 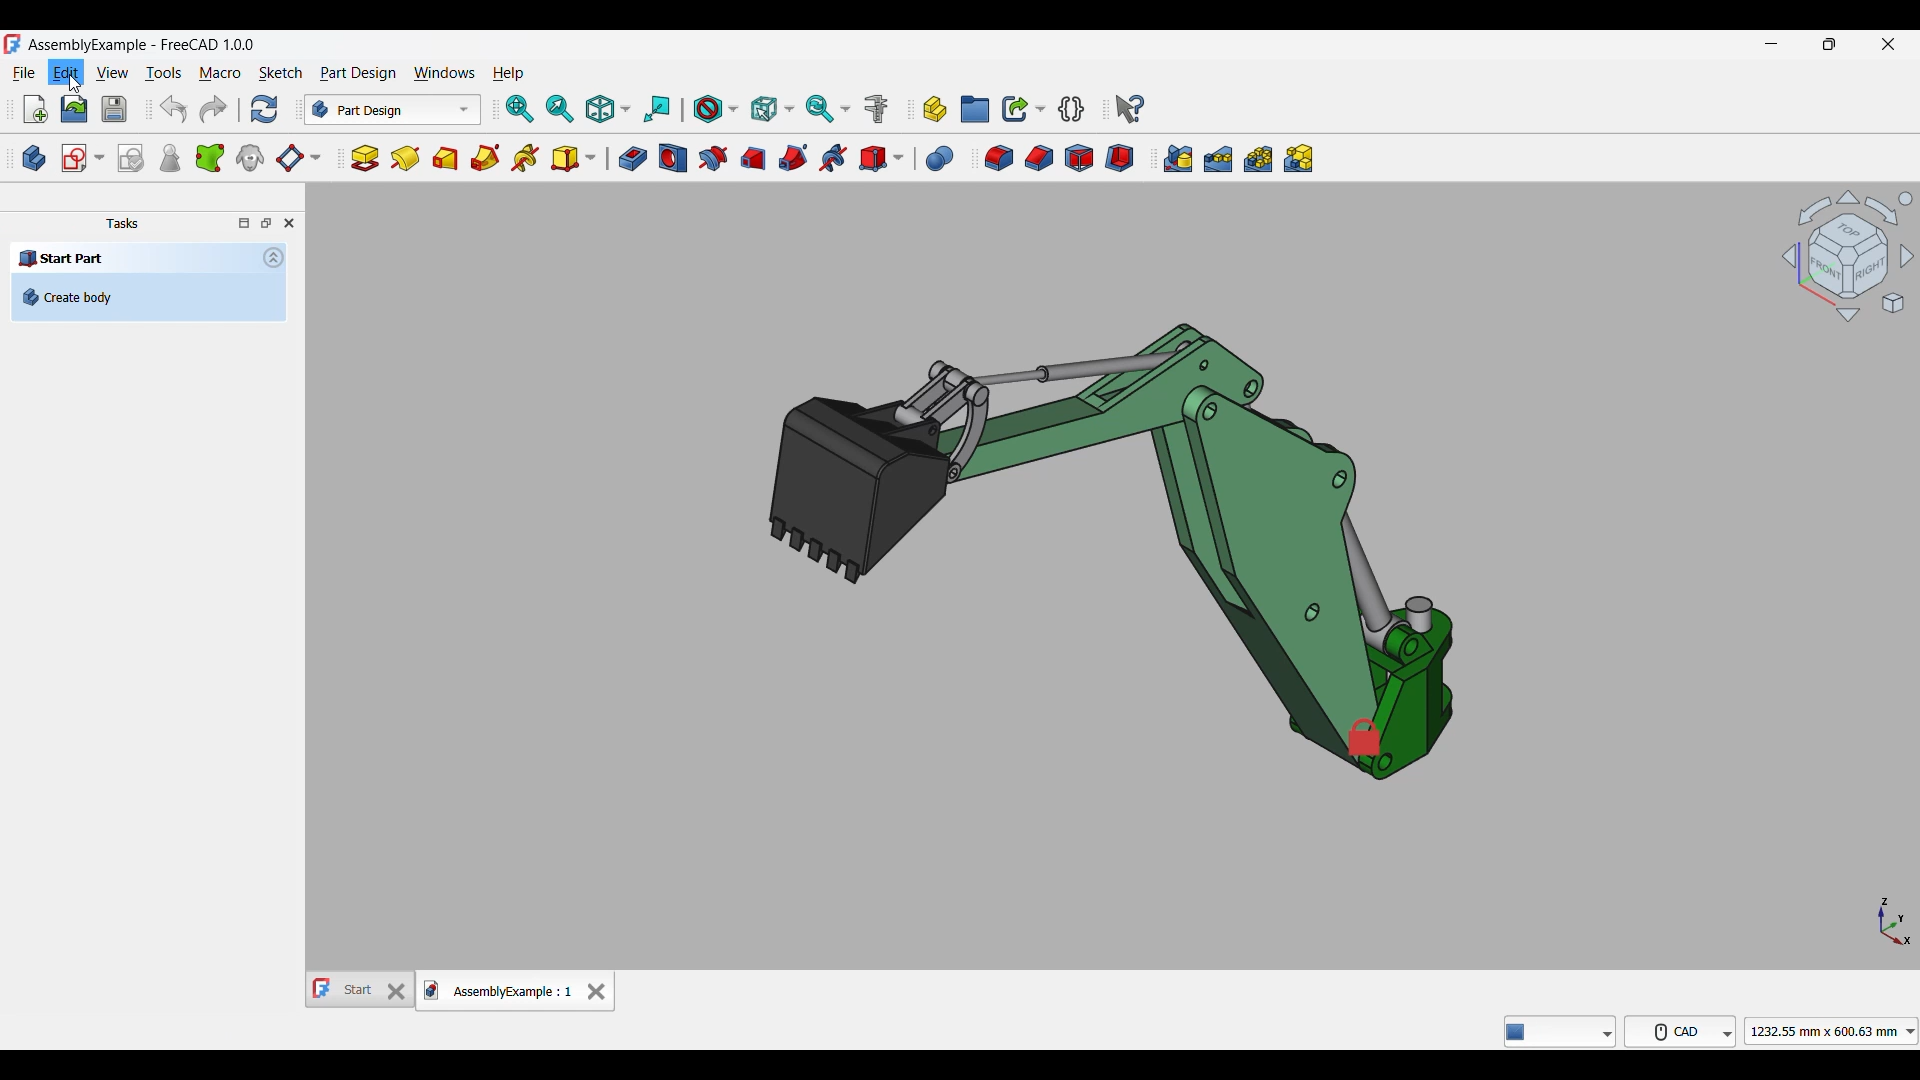 I want to click on Additive helix, so click(x=526, y=159).